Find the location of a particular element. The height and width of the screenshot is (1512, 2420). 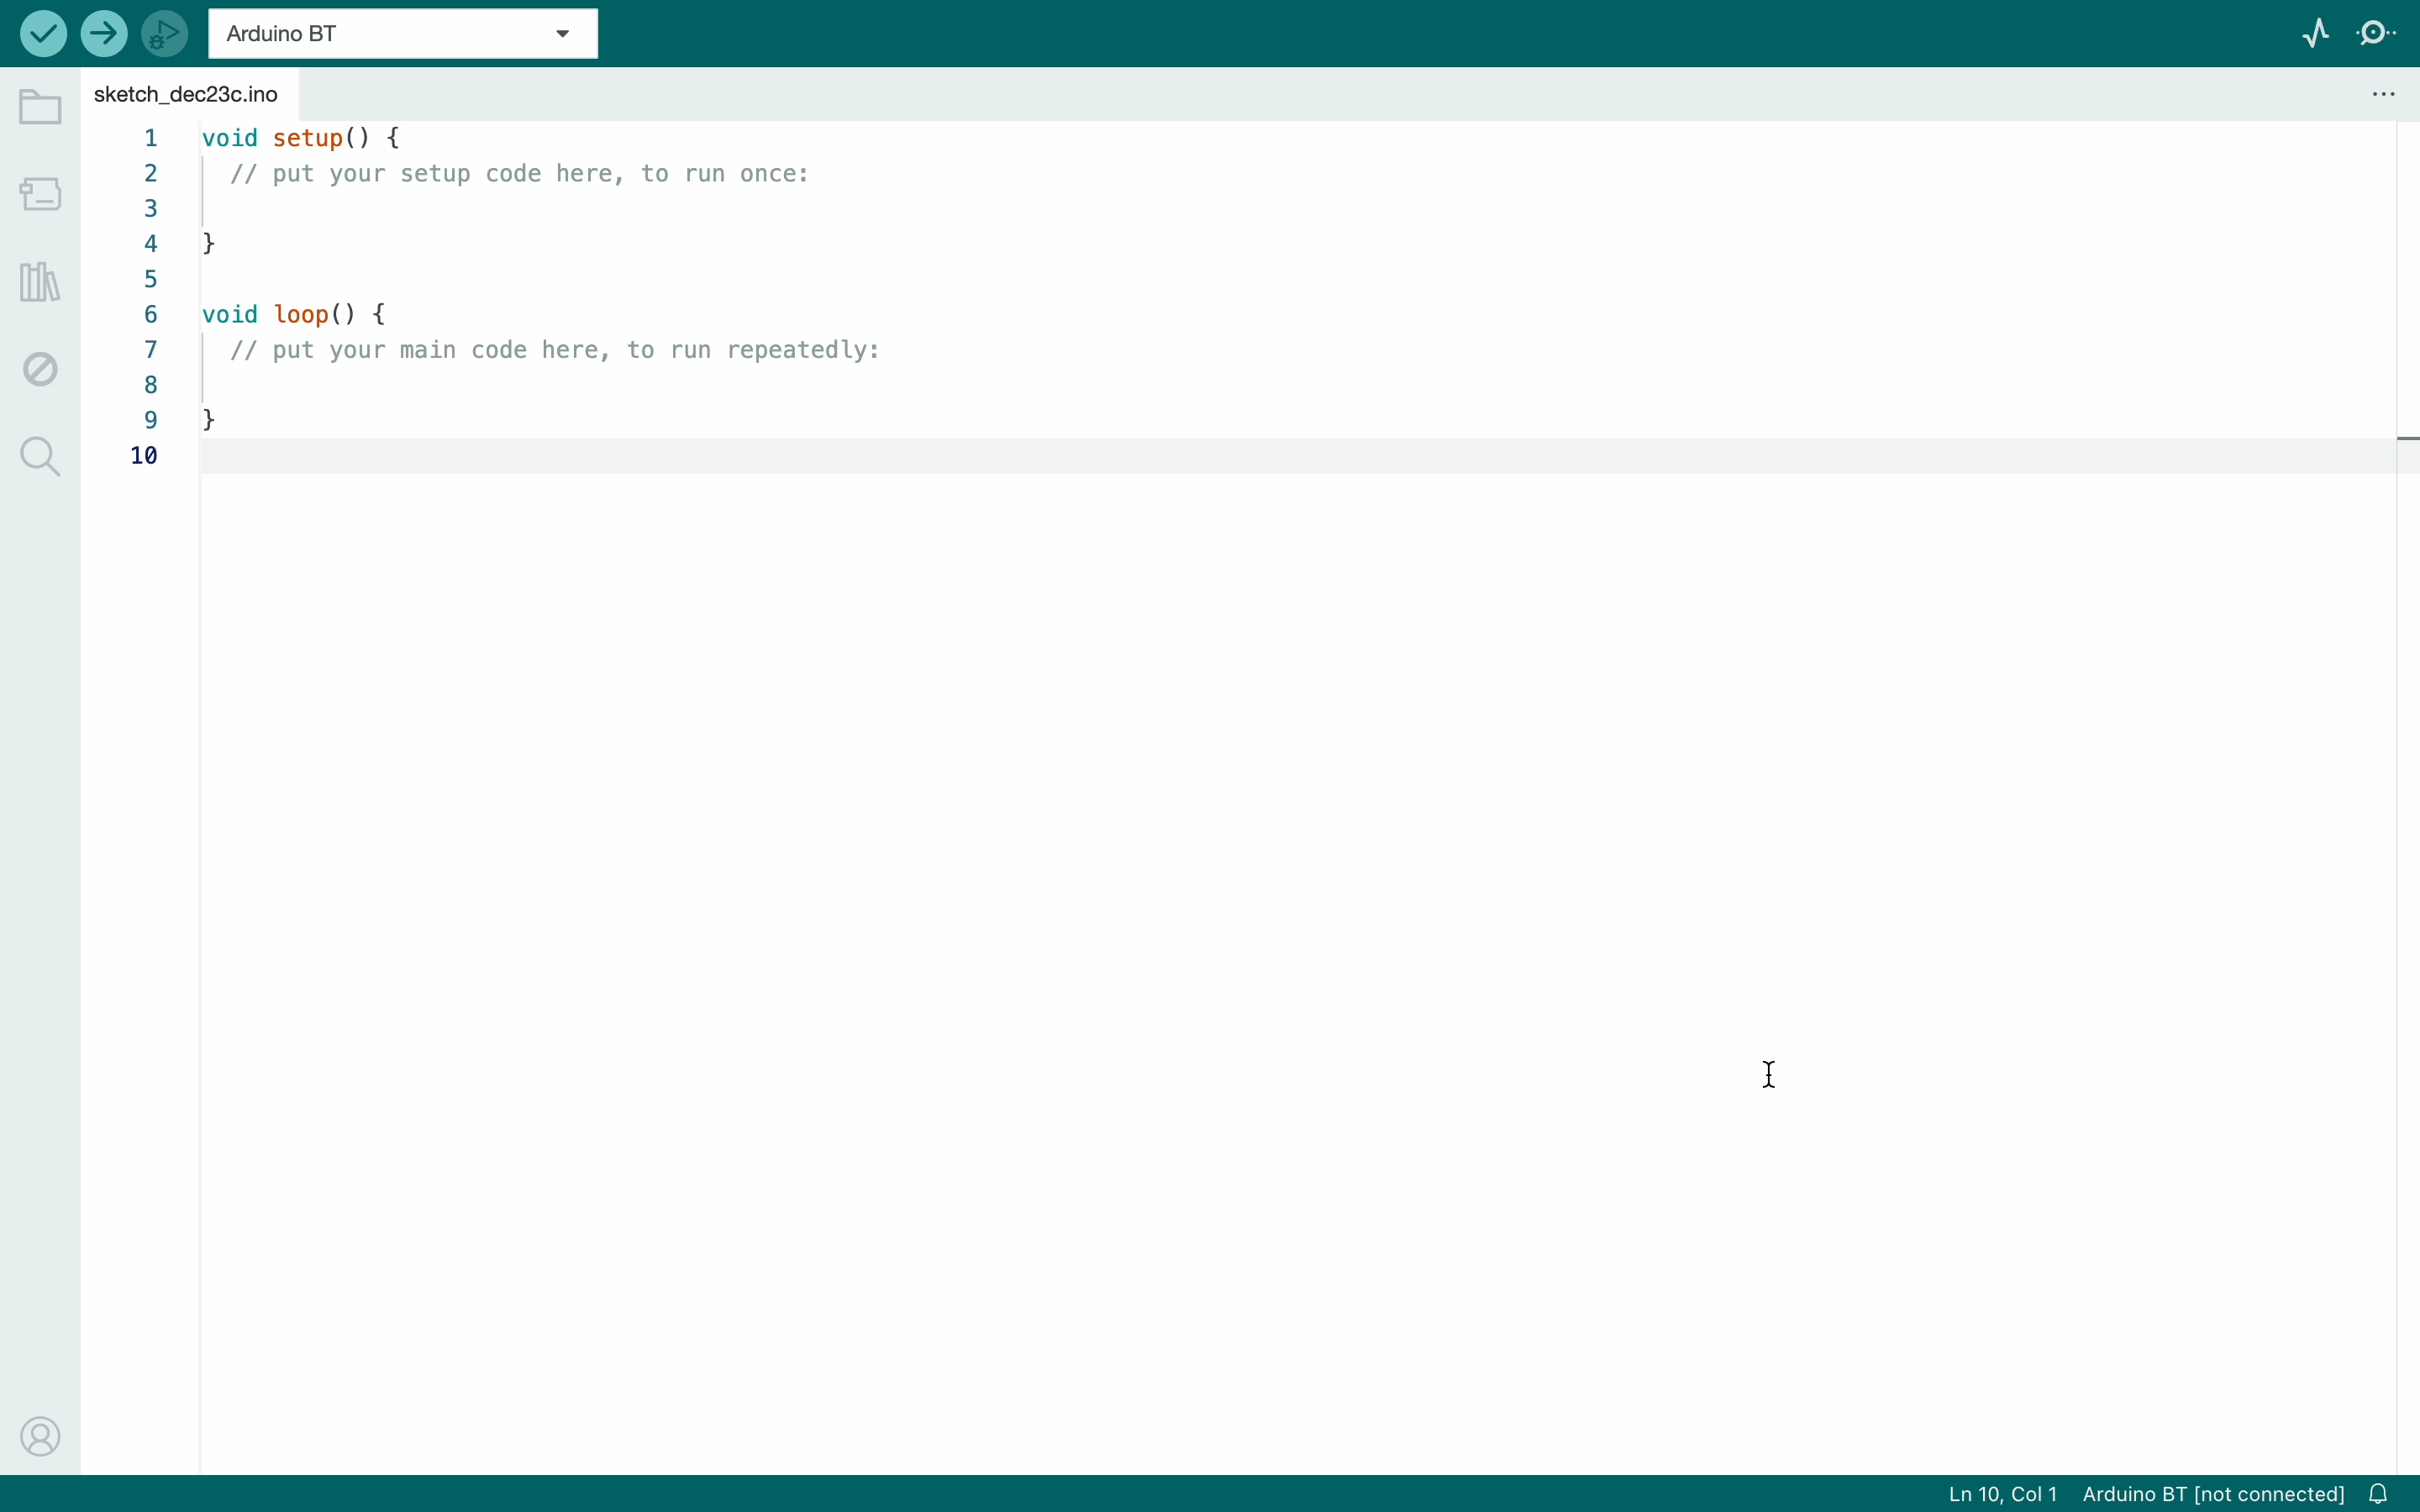

serial monitor is located at coordinates (2381, 31).